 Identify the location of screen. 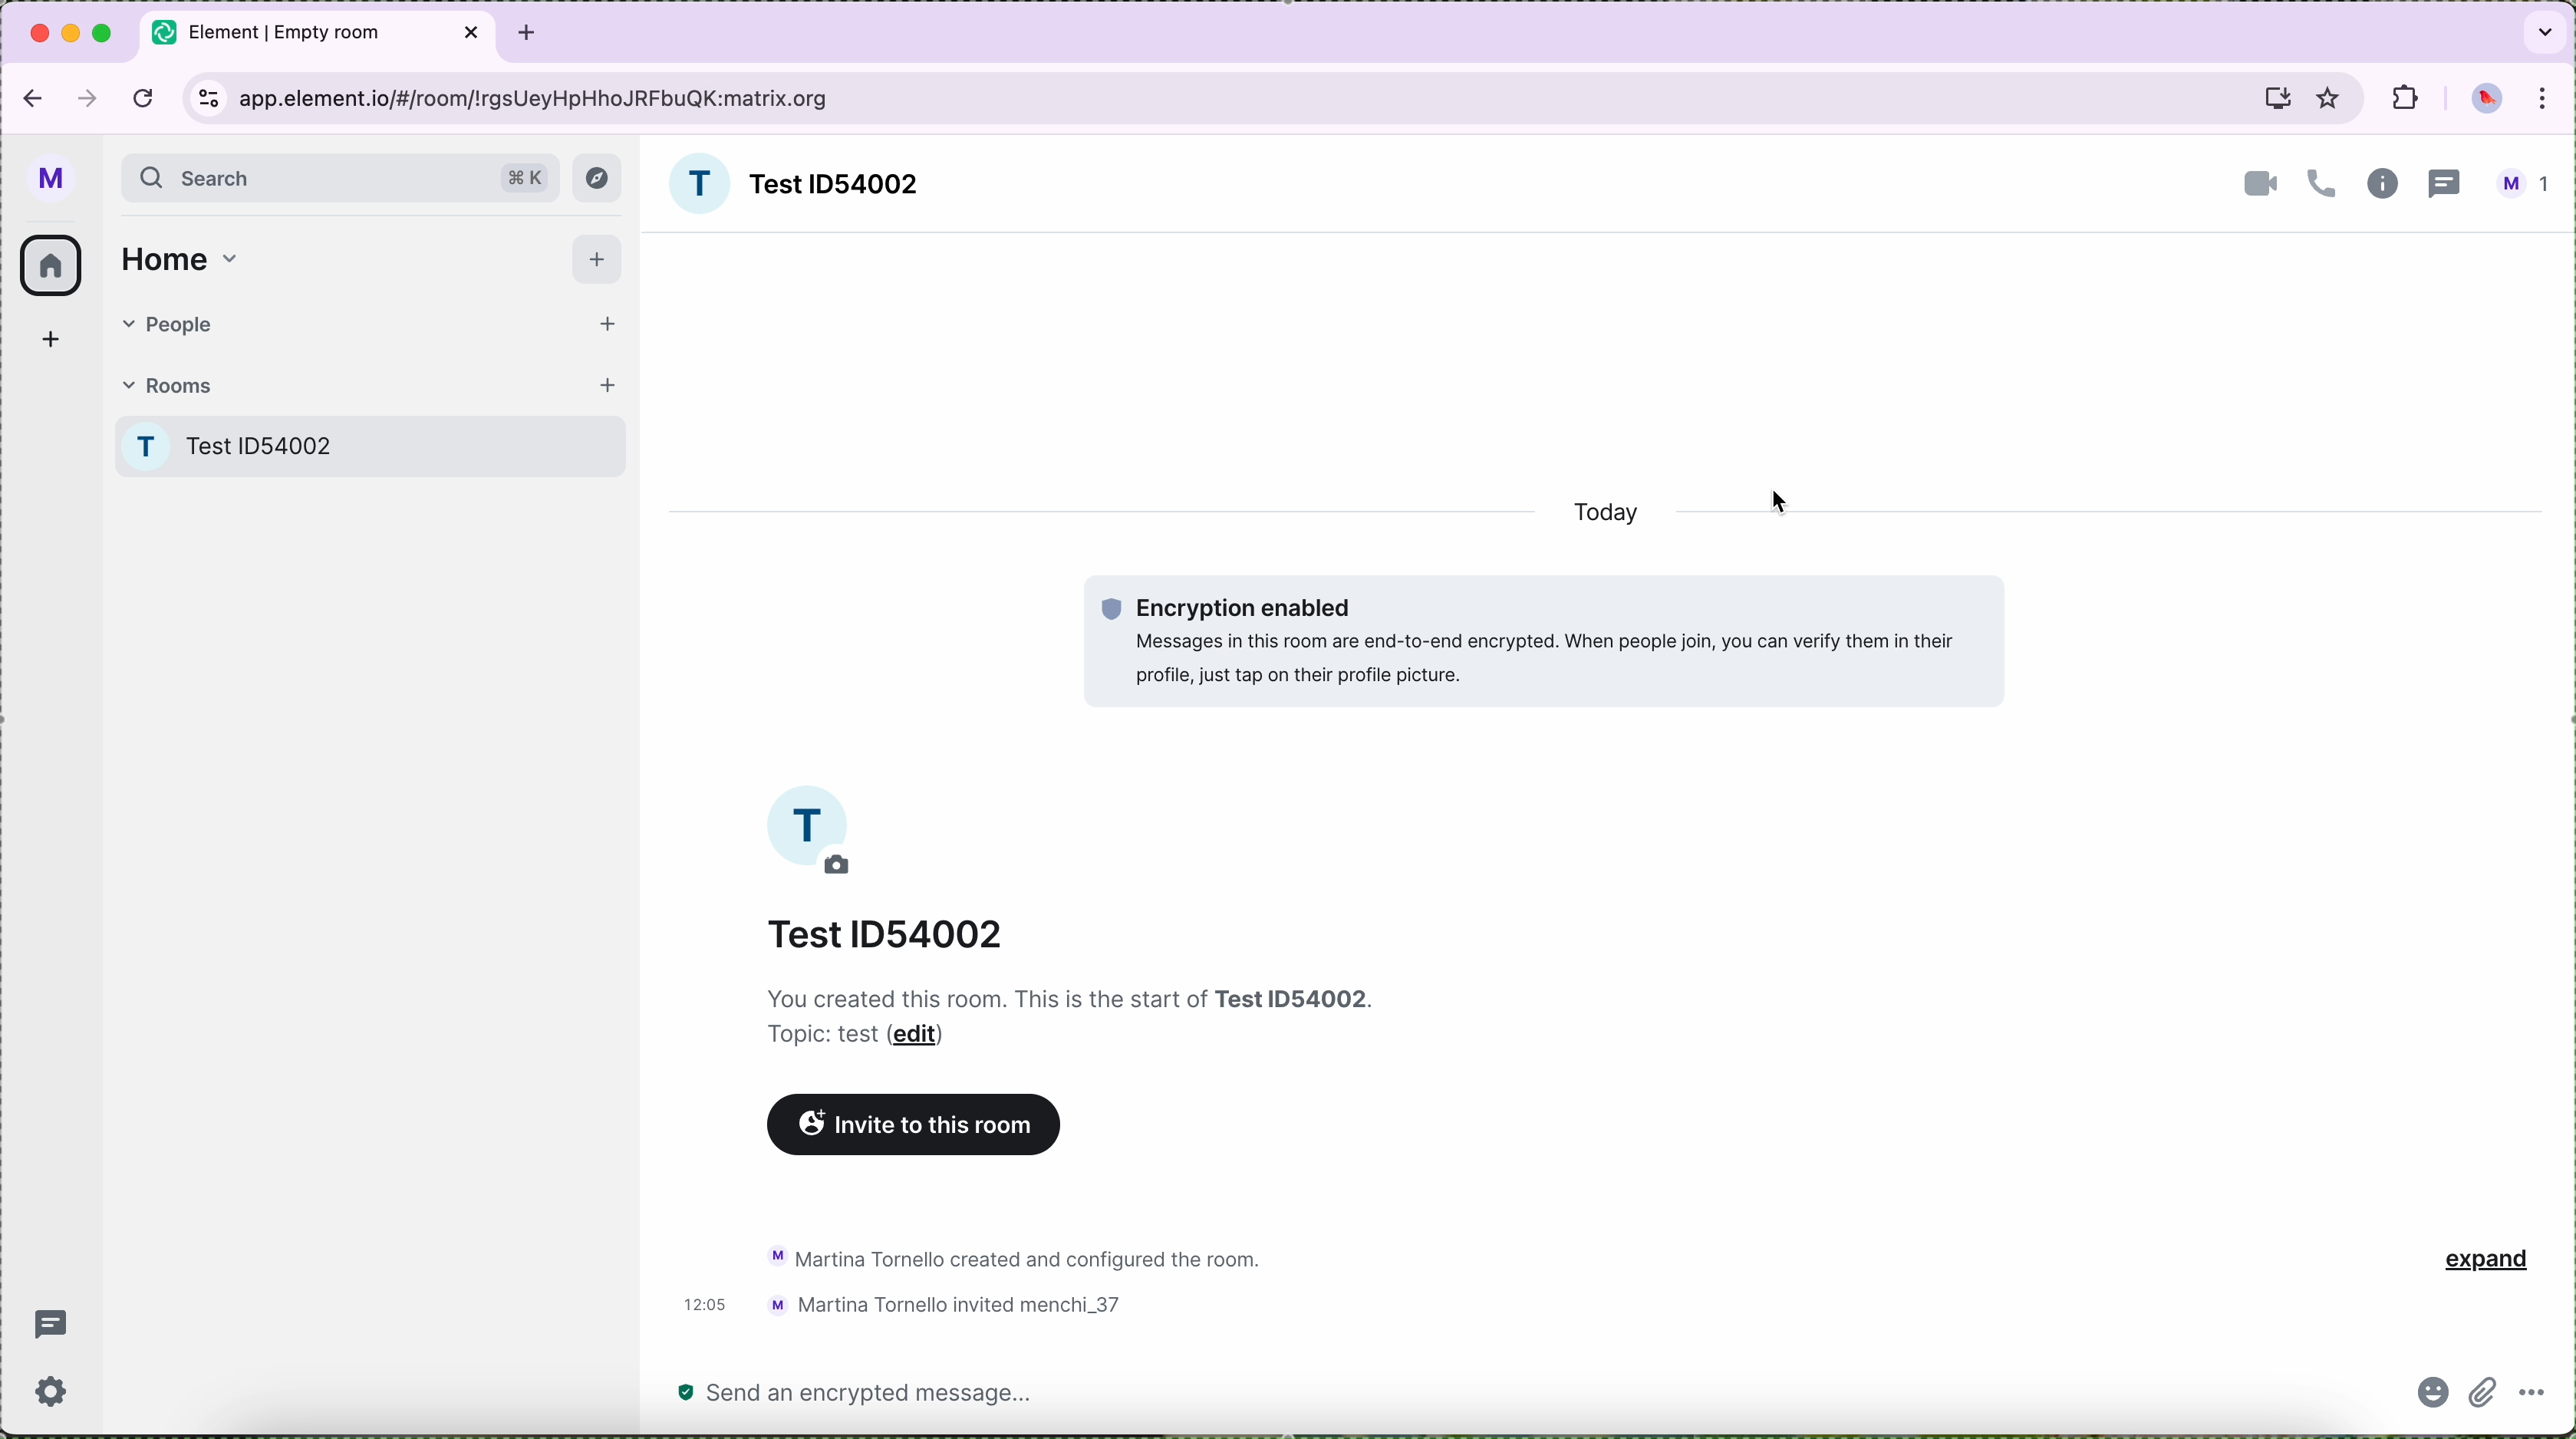
(2273, 103).